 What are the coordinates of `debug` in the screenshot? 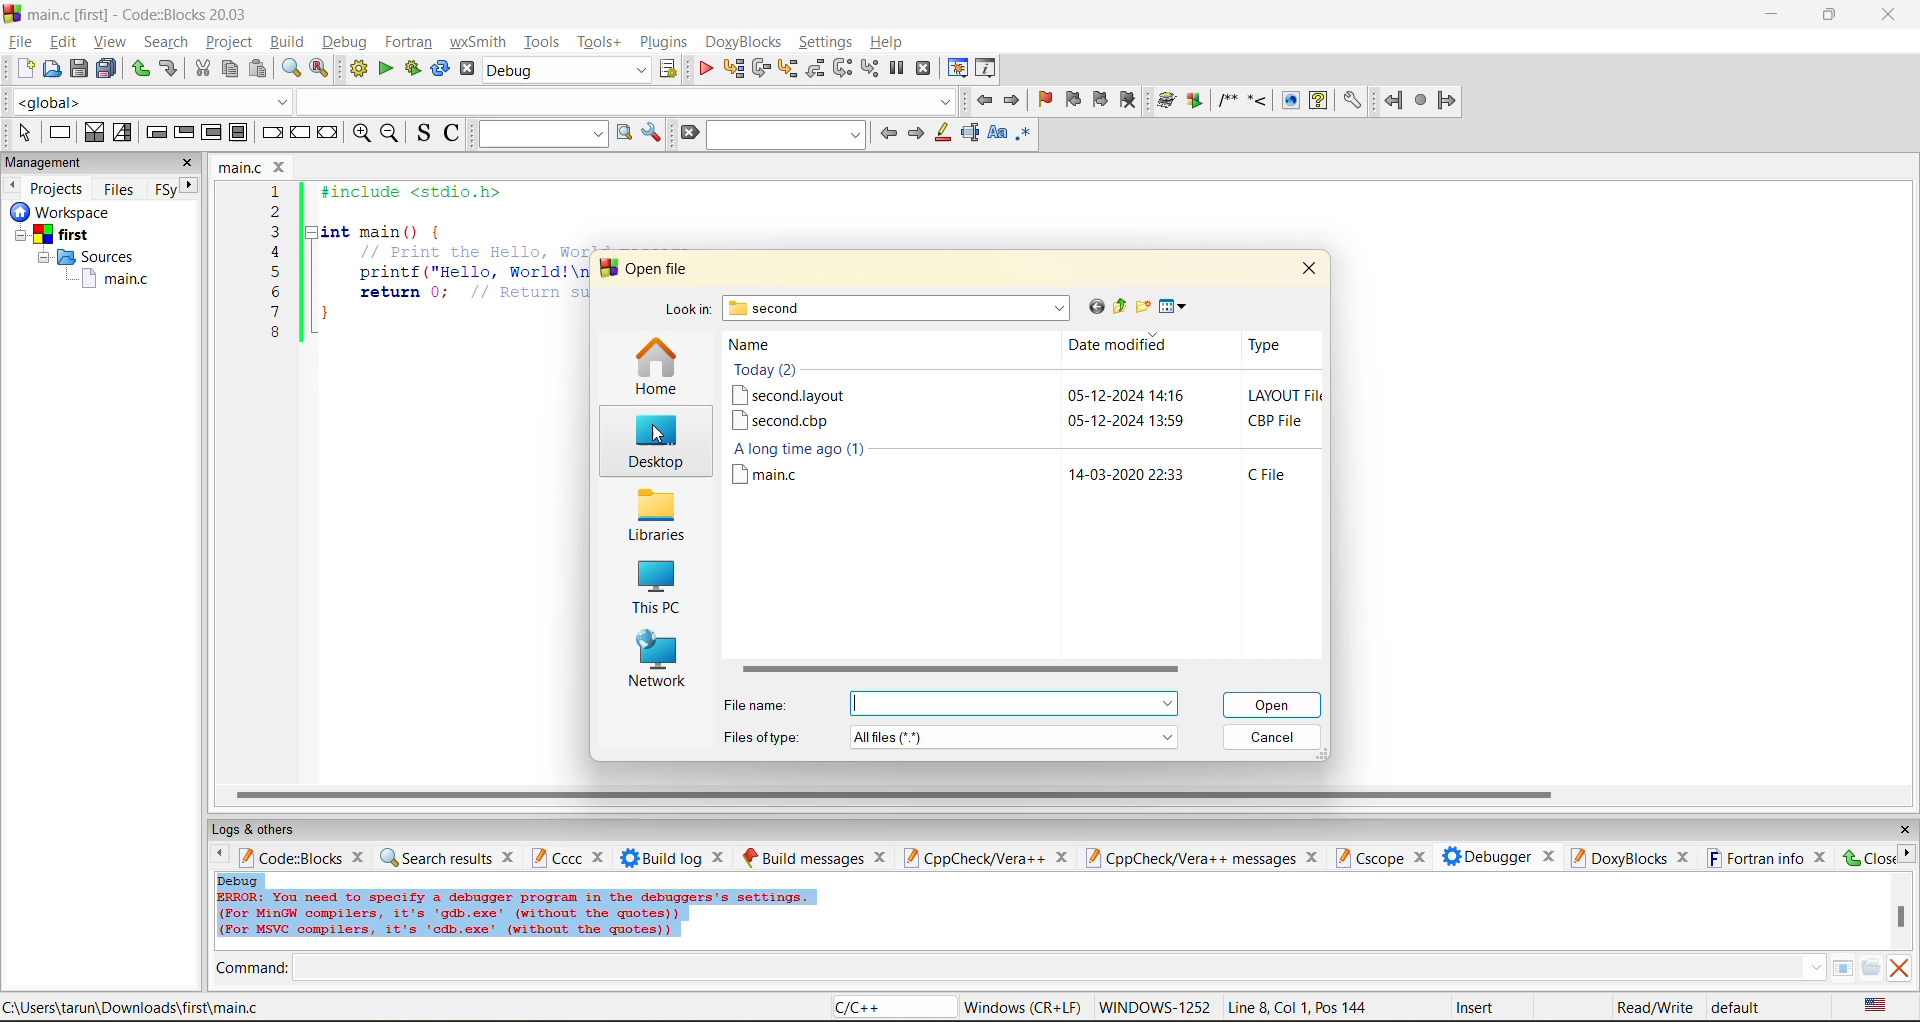 It's located at (342, 42).